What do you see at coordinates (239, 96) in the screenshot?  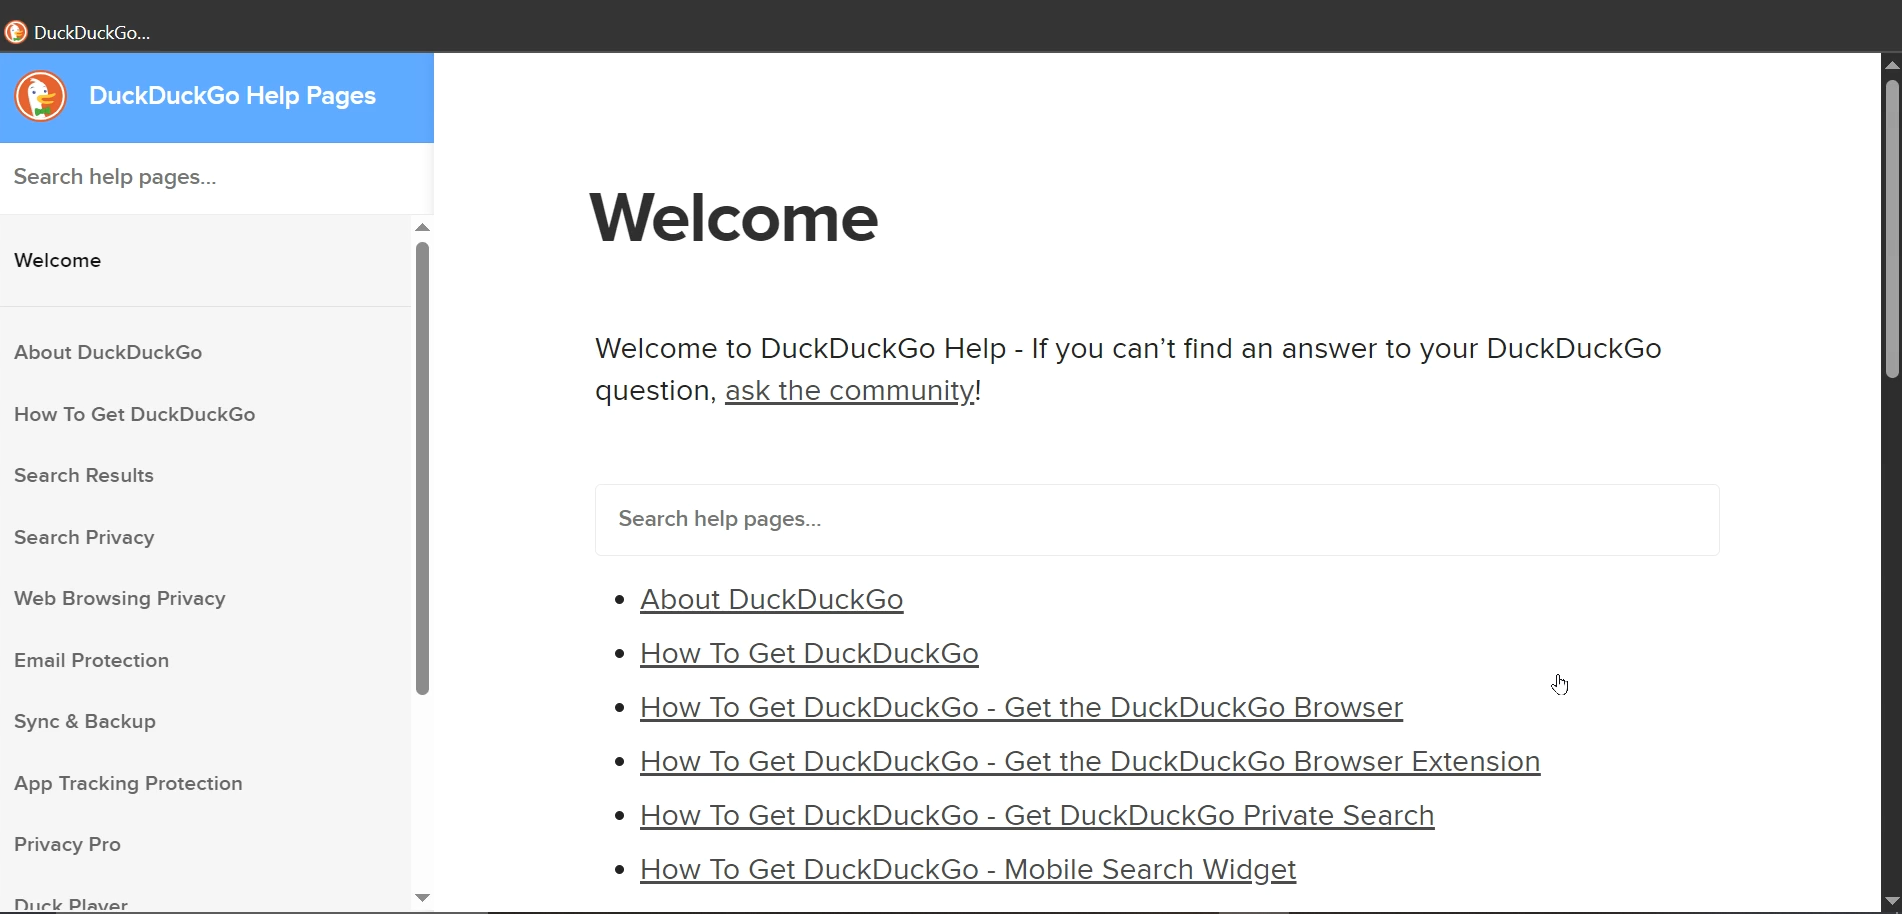 I see `DuckDuckGo Help Pages` at bounding box center [239, 96].